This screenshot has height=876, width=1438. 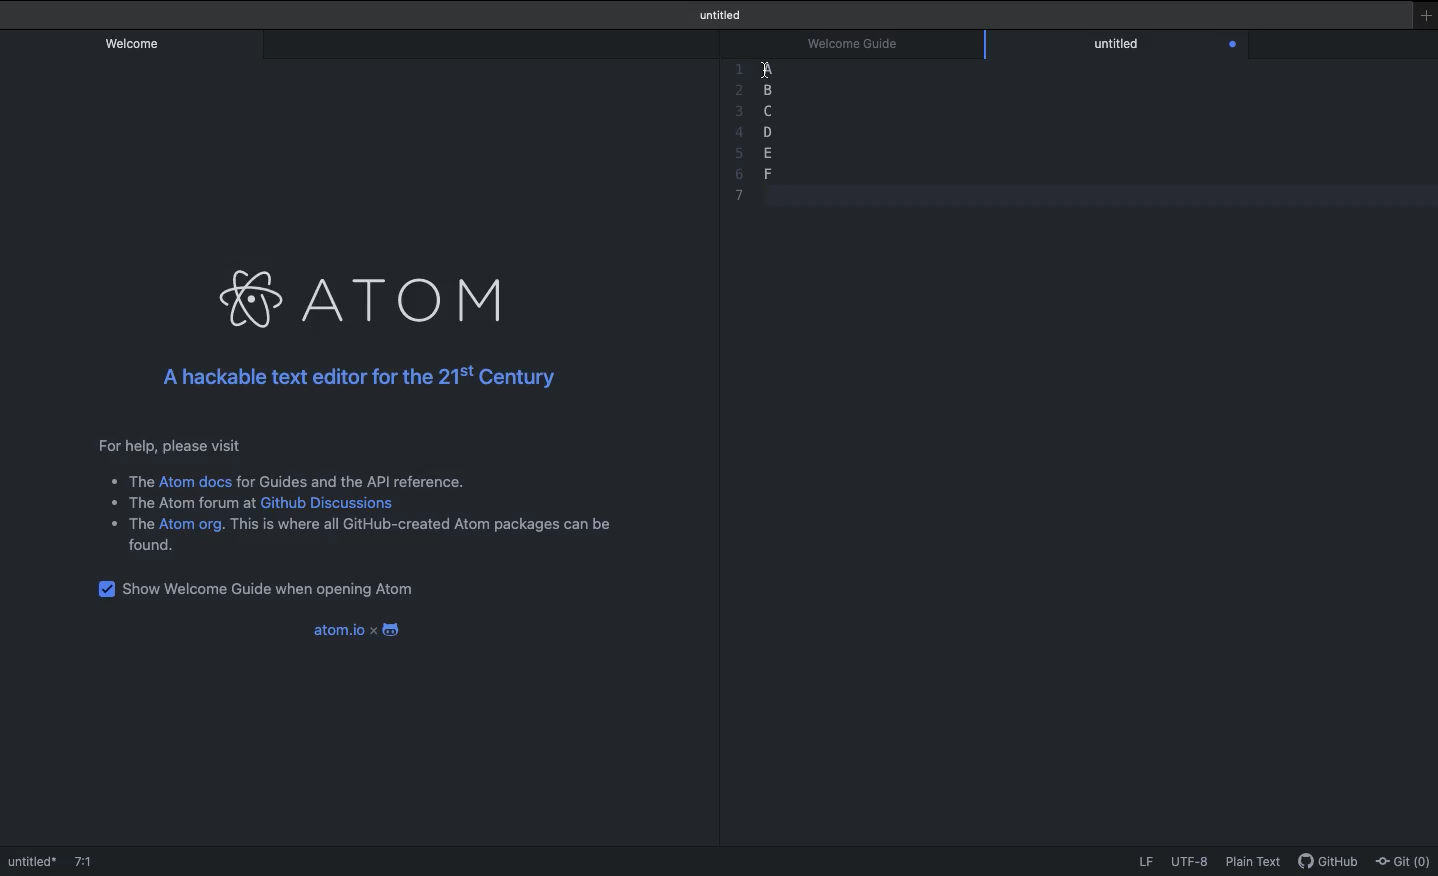 I want to click on Editor, so click(x=1119, y=43).